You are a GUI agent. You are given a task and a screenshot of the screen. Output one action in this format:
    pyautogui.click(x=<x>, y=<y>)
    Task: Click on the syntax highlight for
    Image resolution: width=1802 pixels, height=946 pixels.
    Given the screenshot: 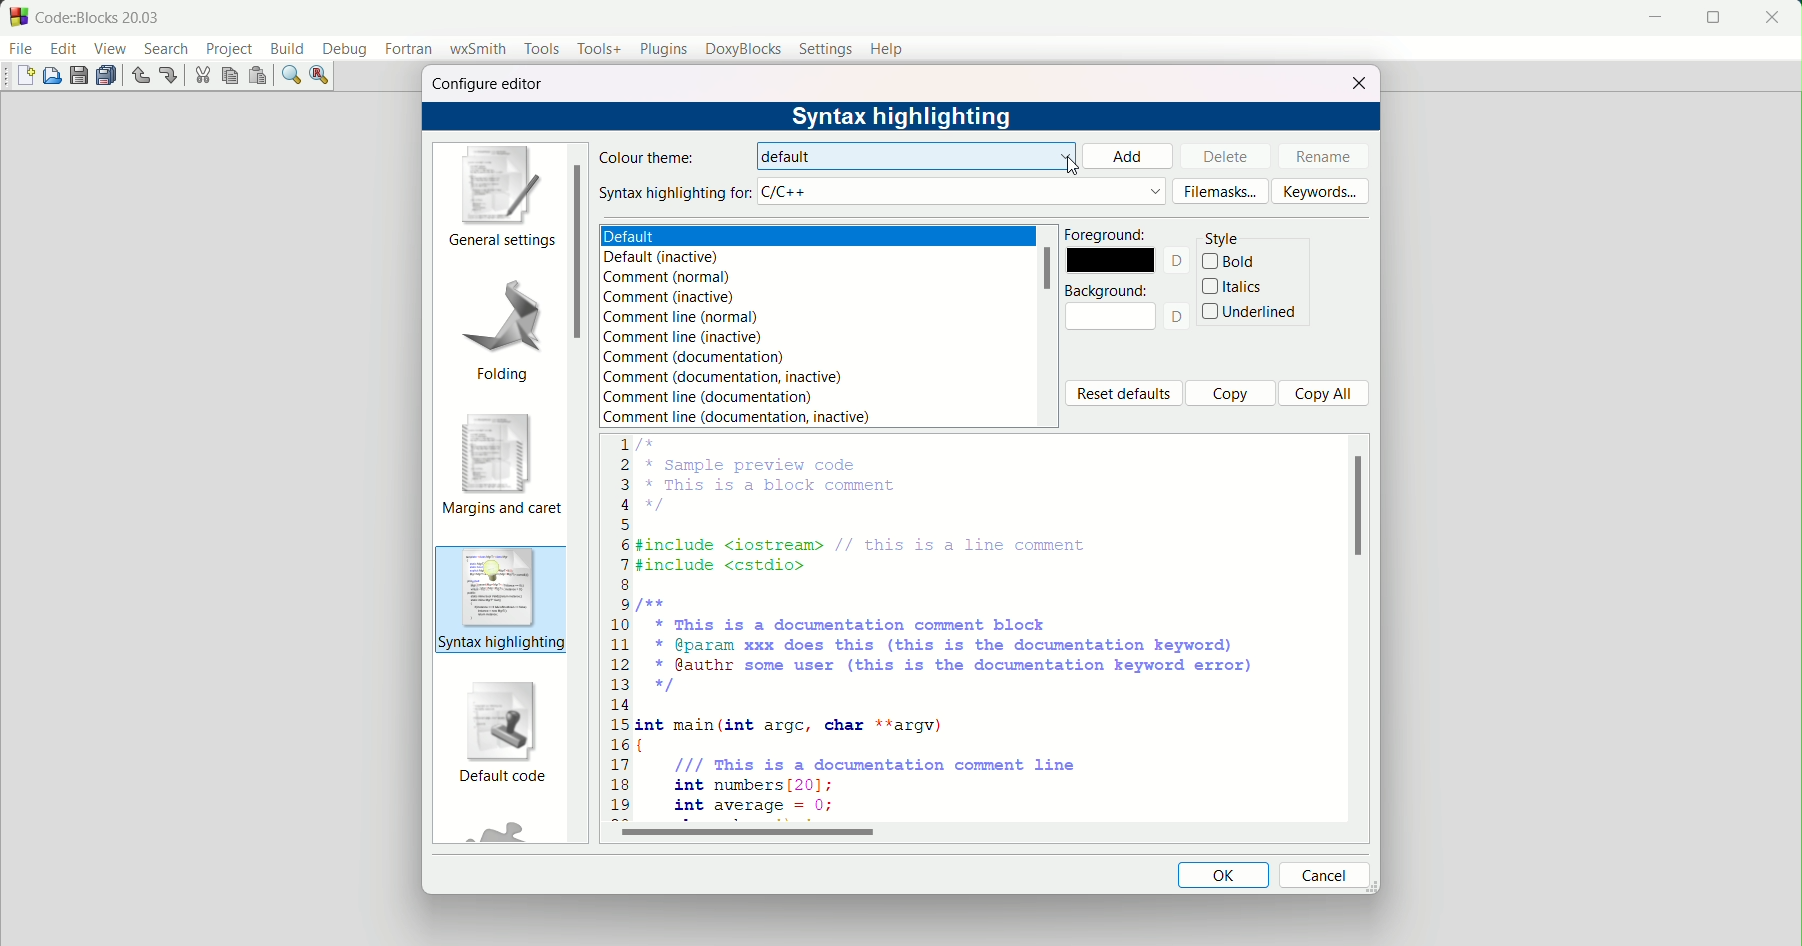 What is the action you would take?
    pyautogui.click(x=677, y=193)
    